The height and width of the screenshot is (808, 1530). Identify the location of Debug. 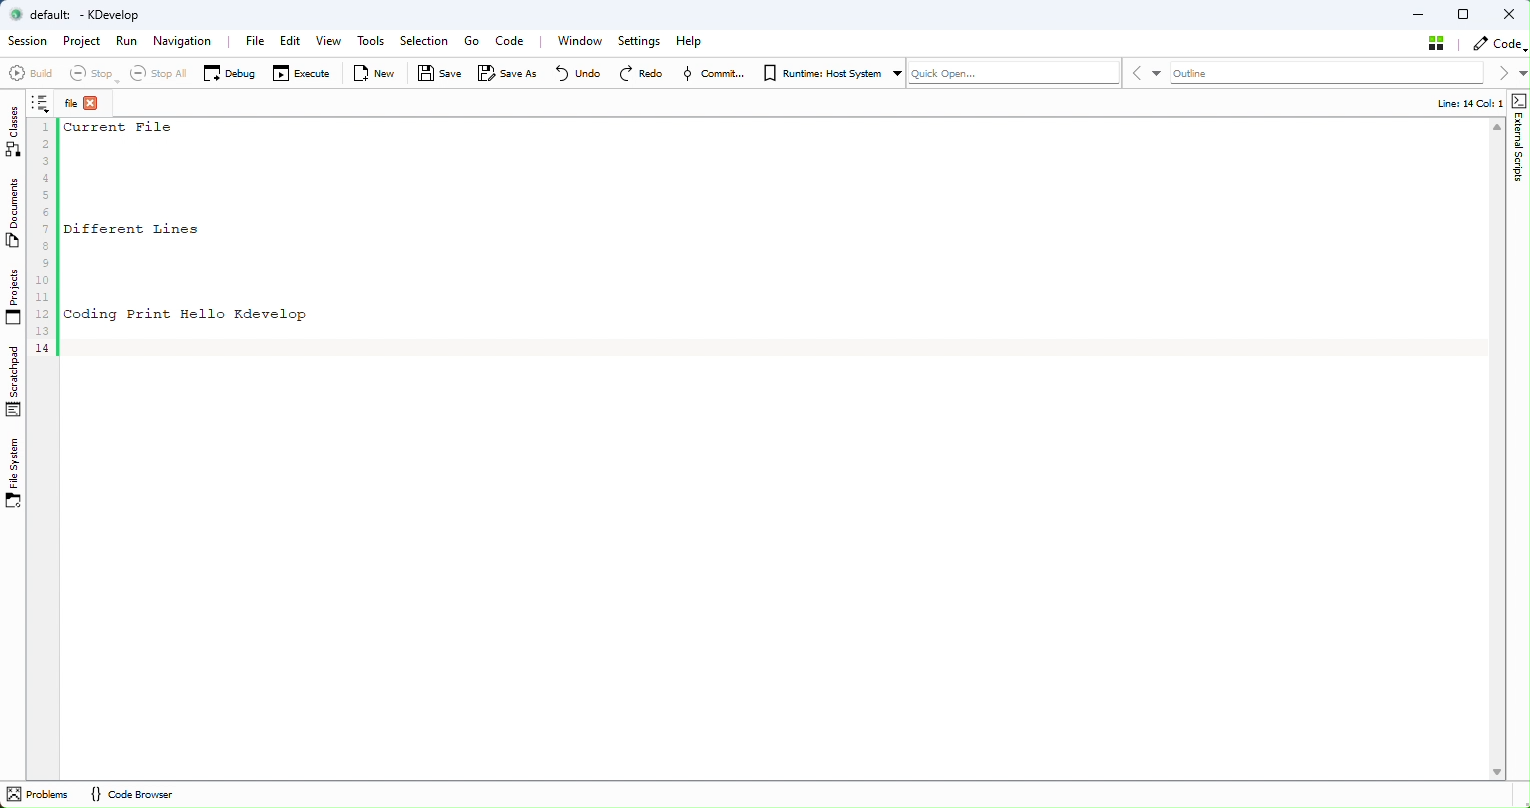
(229, 72).